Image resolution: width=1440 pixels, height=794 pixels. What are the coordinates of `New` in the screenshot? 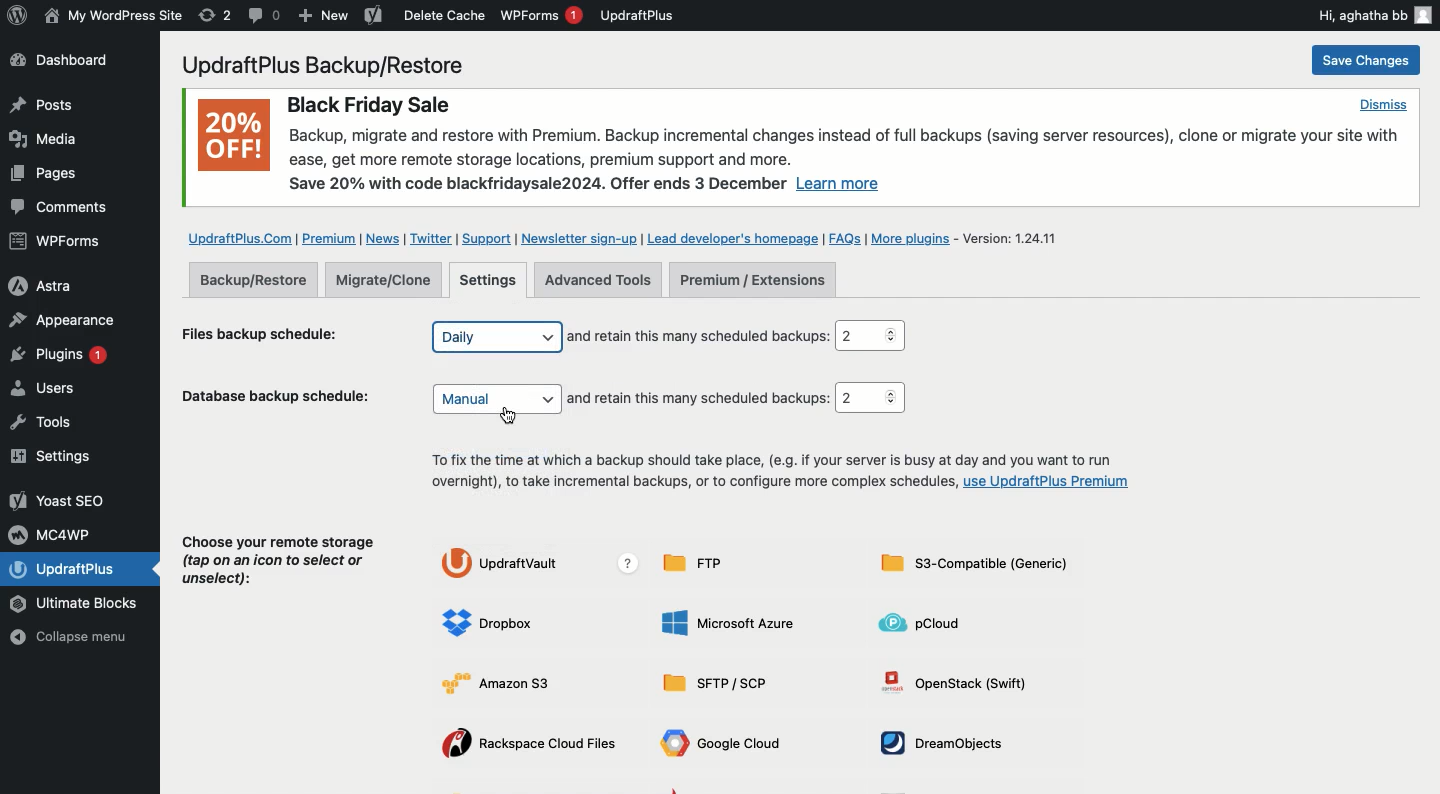 It's located at (324, 17).